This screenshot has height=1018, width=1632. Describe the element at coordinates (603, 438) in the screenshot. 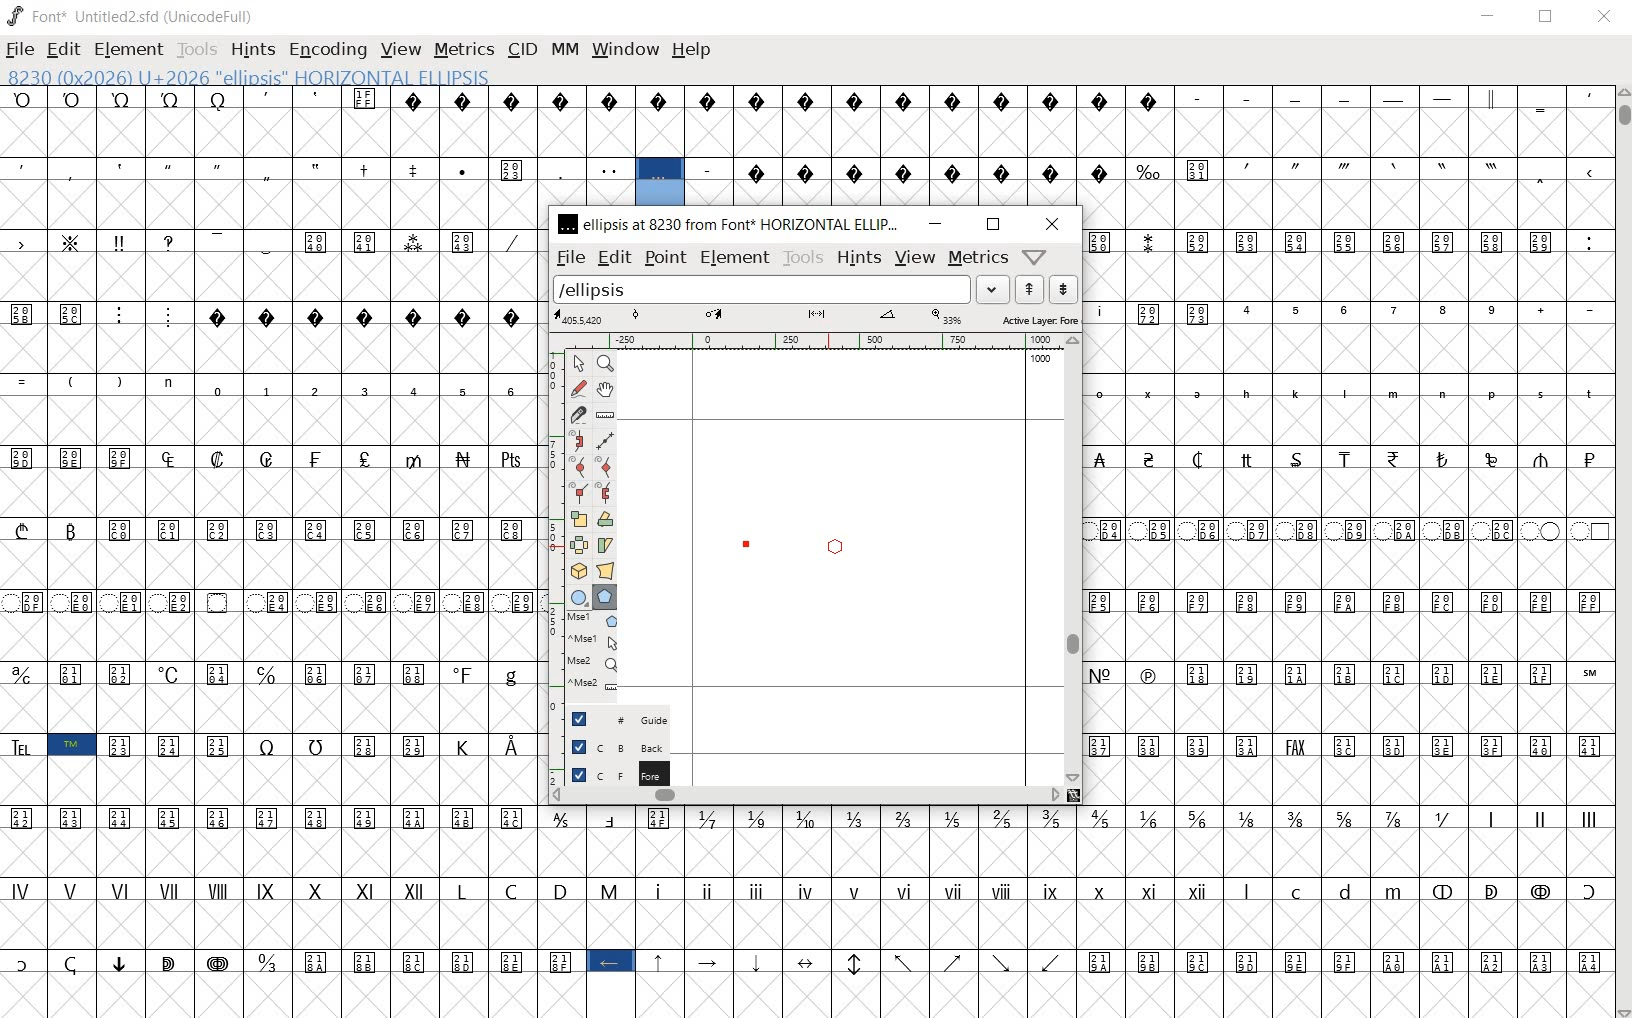

I see `change whether spiro is active or not` at that location.